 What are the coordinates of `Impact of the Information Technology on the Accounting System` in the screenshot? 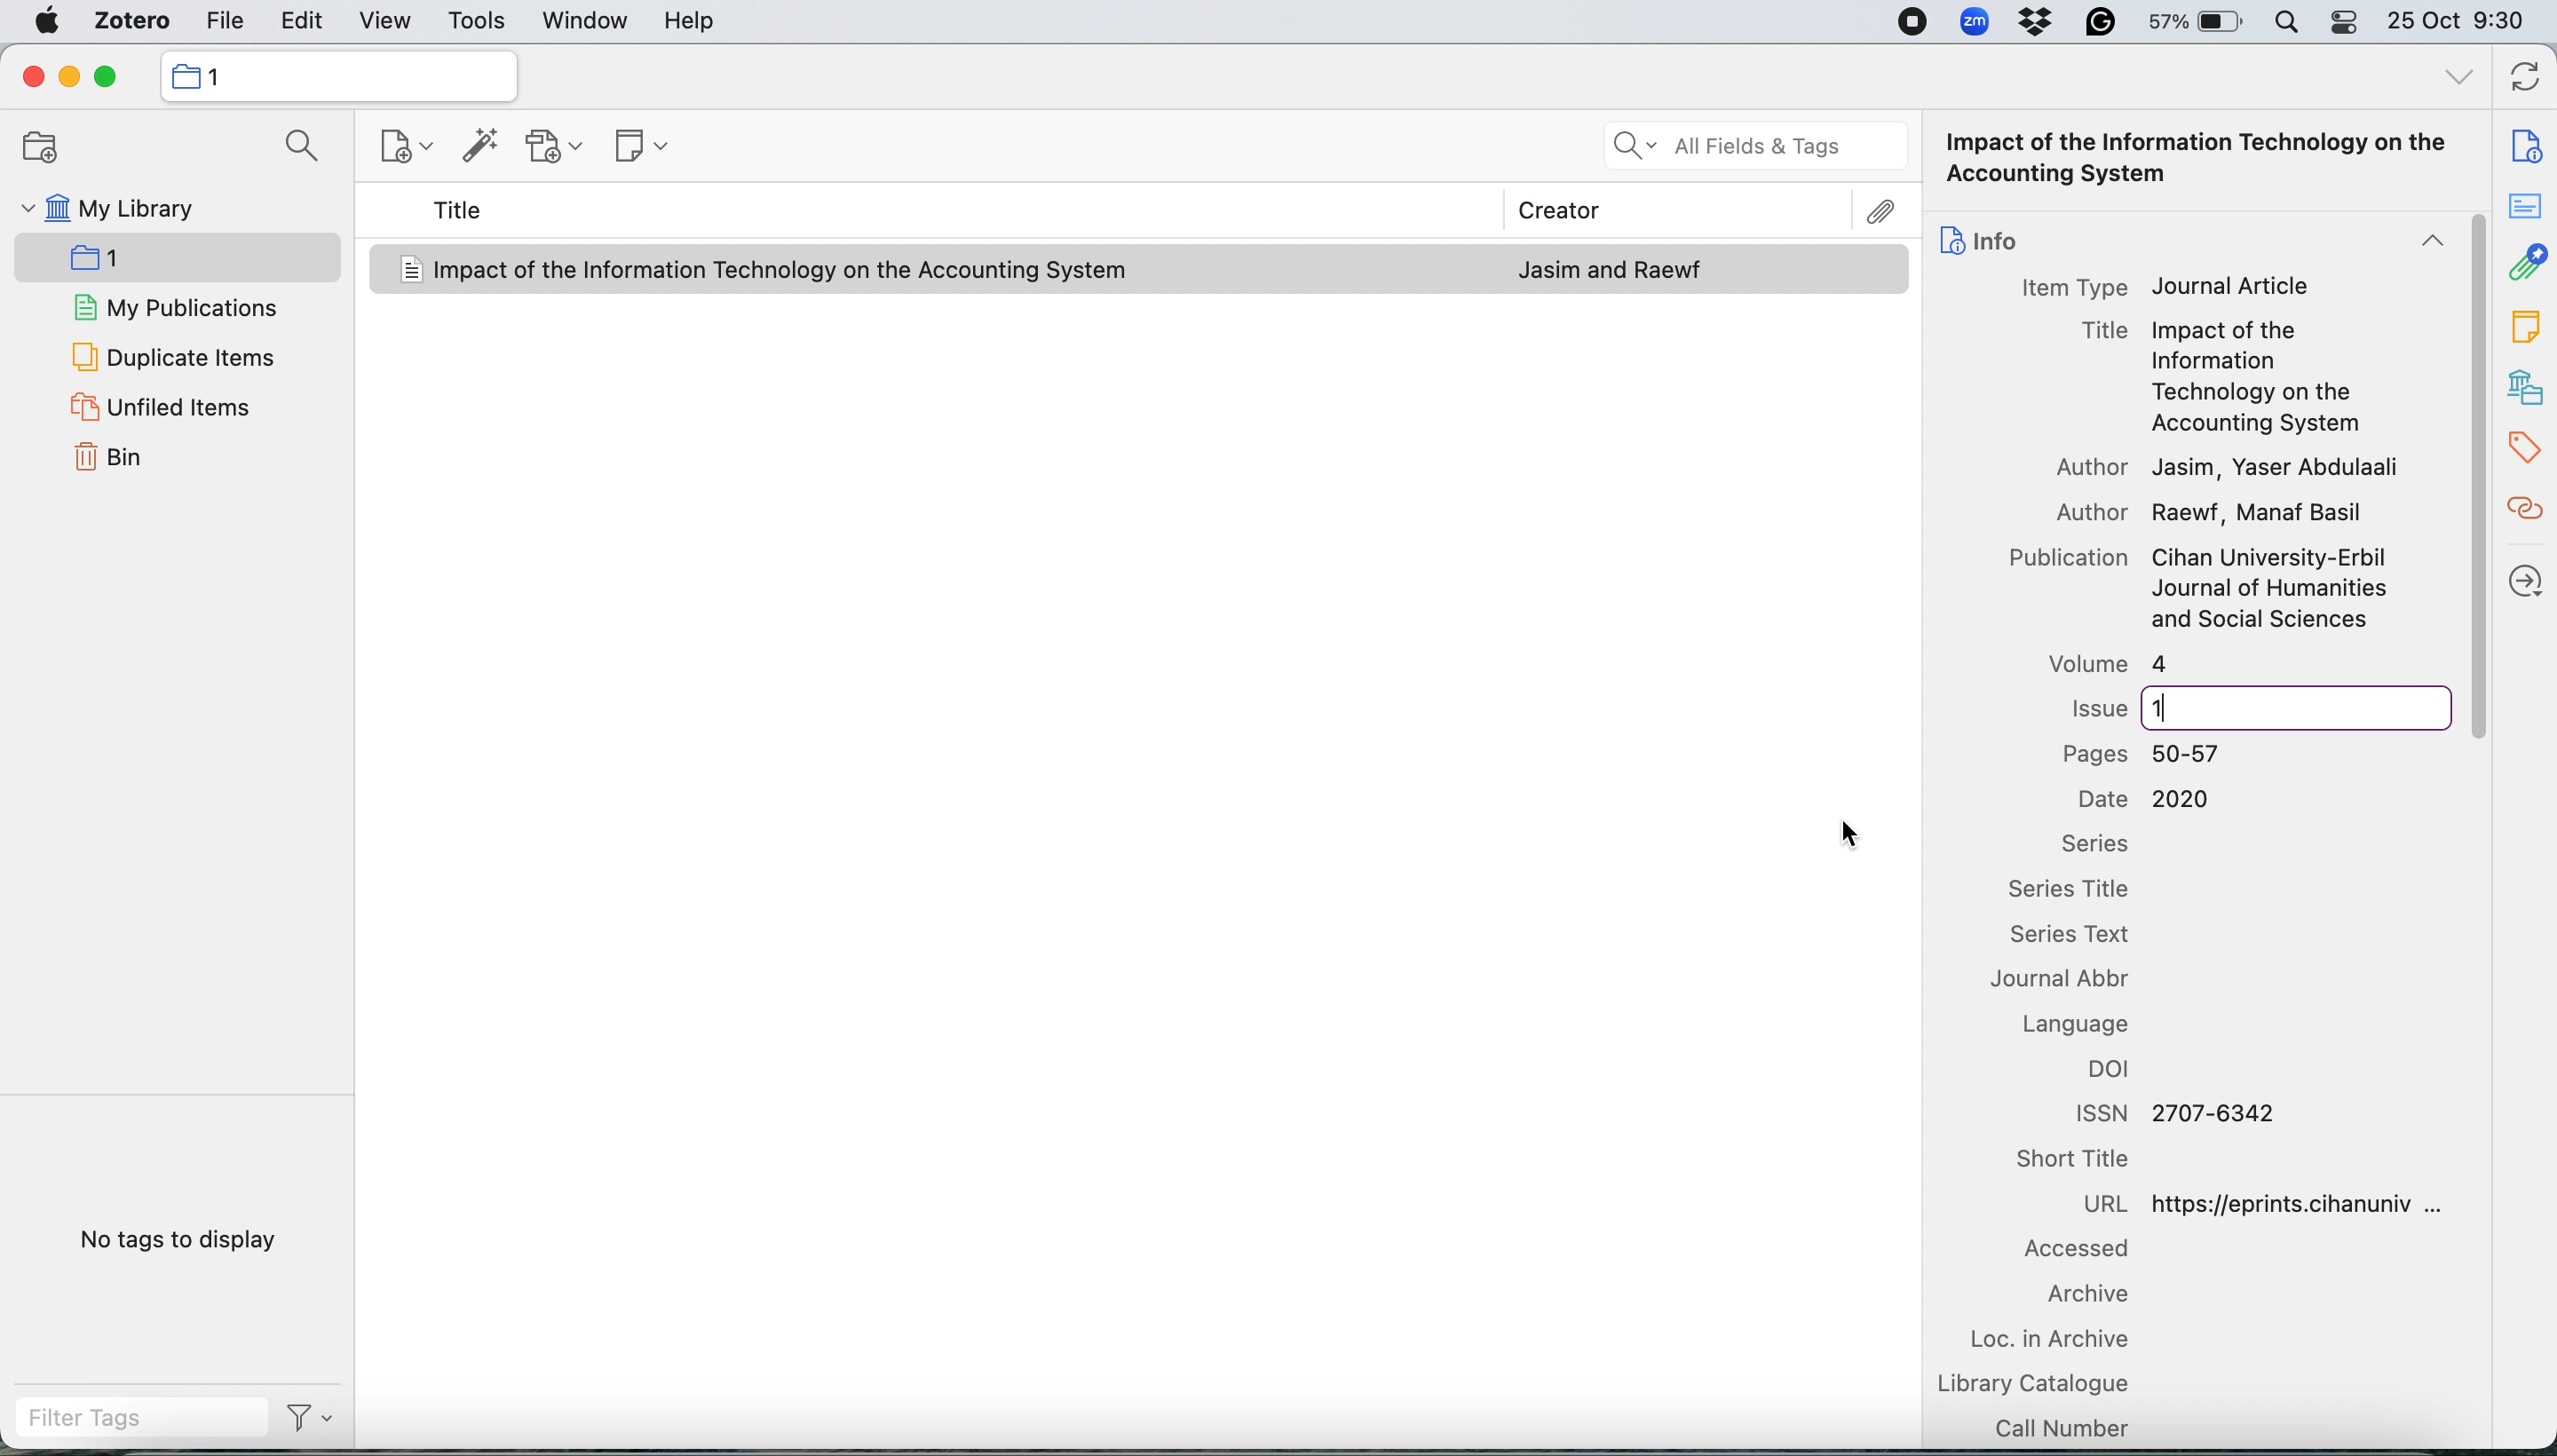 It's located at (2255, 379).